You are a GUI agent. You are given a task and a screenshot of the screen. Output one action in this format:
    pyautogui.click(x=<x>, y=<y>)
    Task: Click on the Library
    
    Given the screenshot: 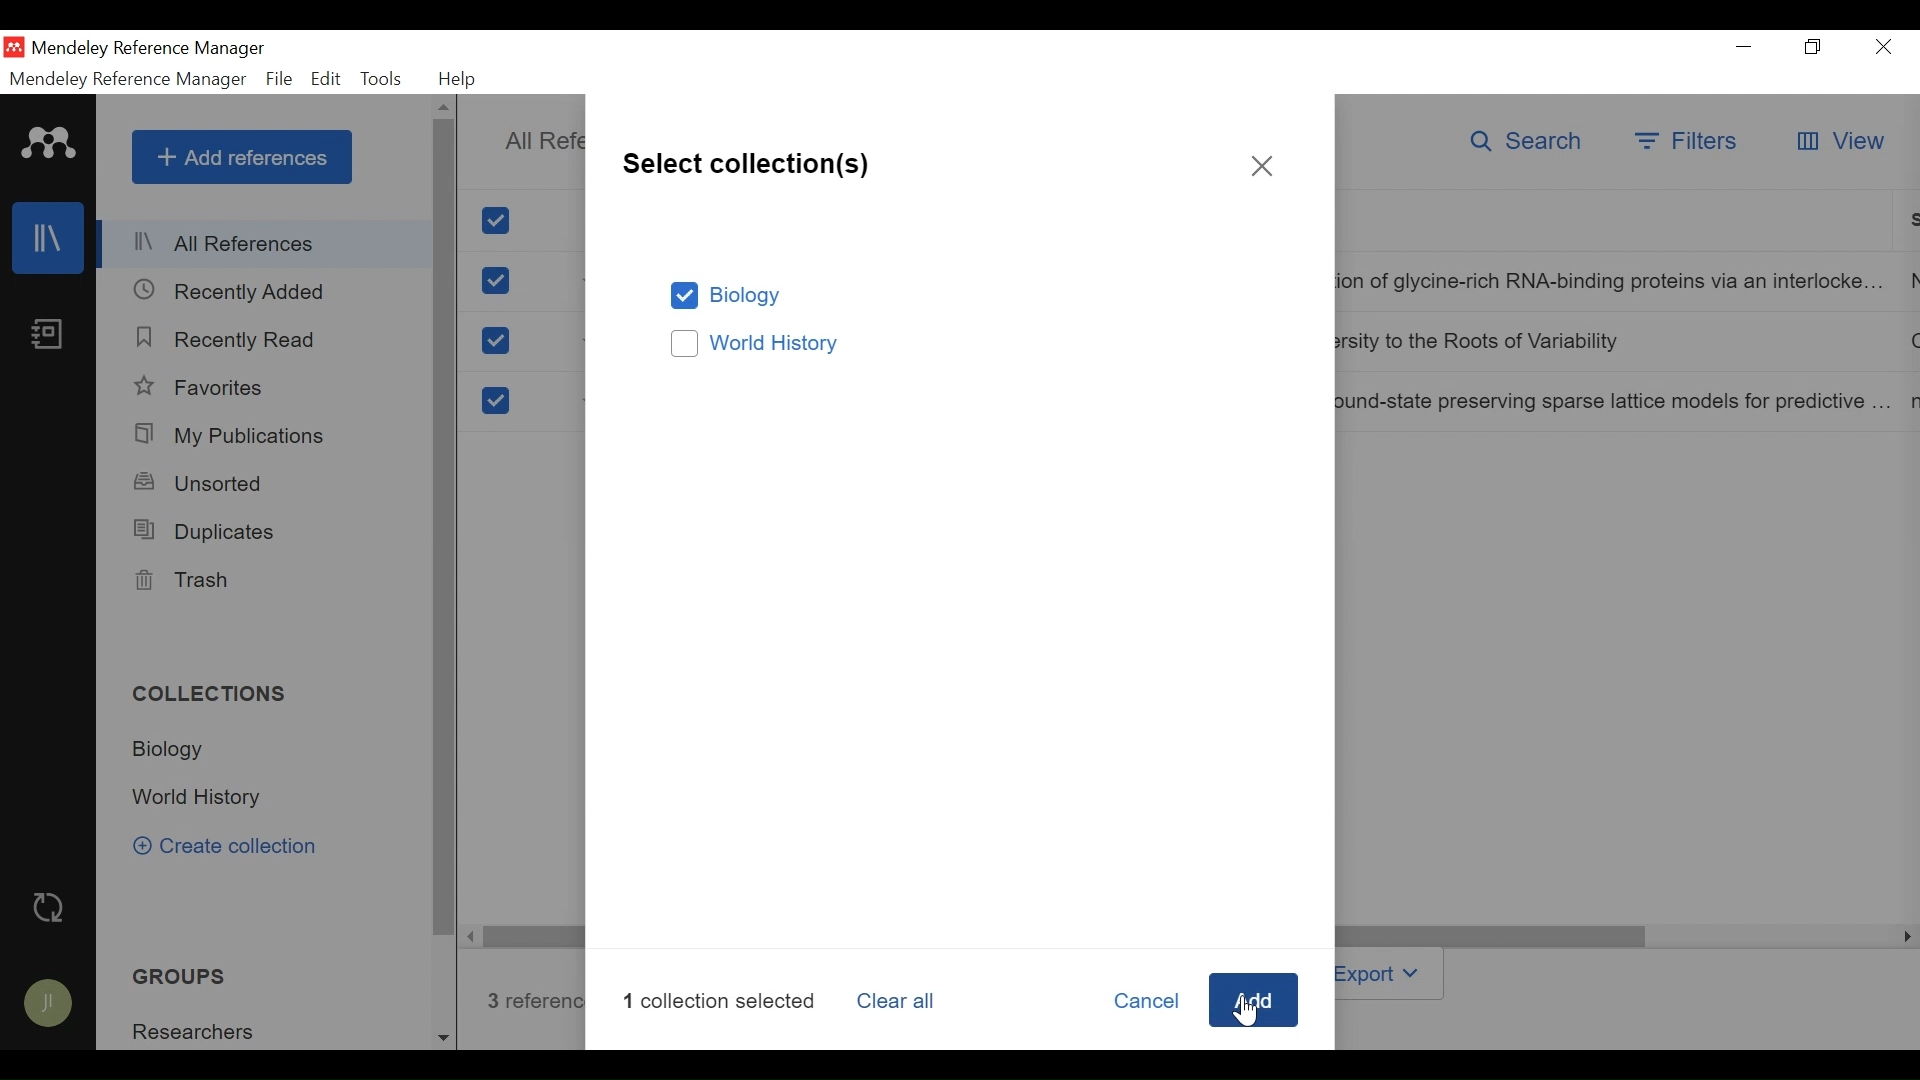 What is the action you would take?
    pyautogui.click(x=47, y=238)
    